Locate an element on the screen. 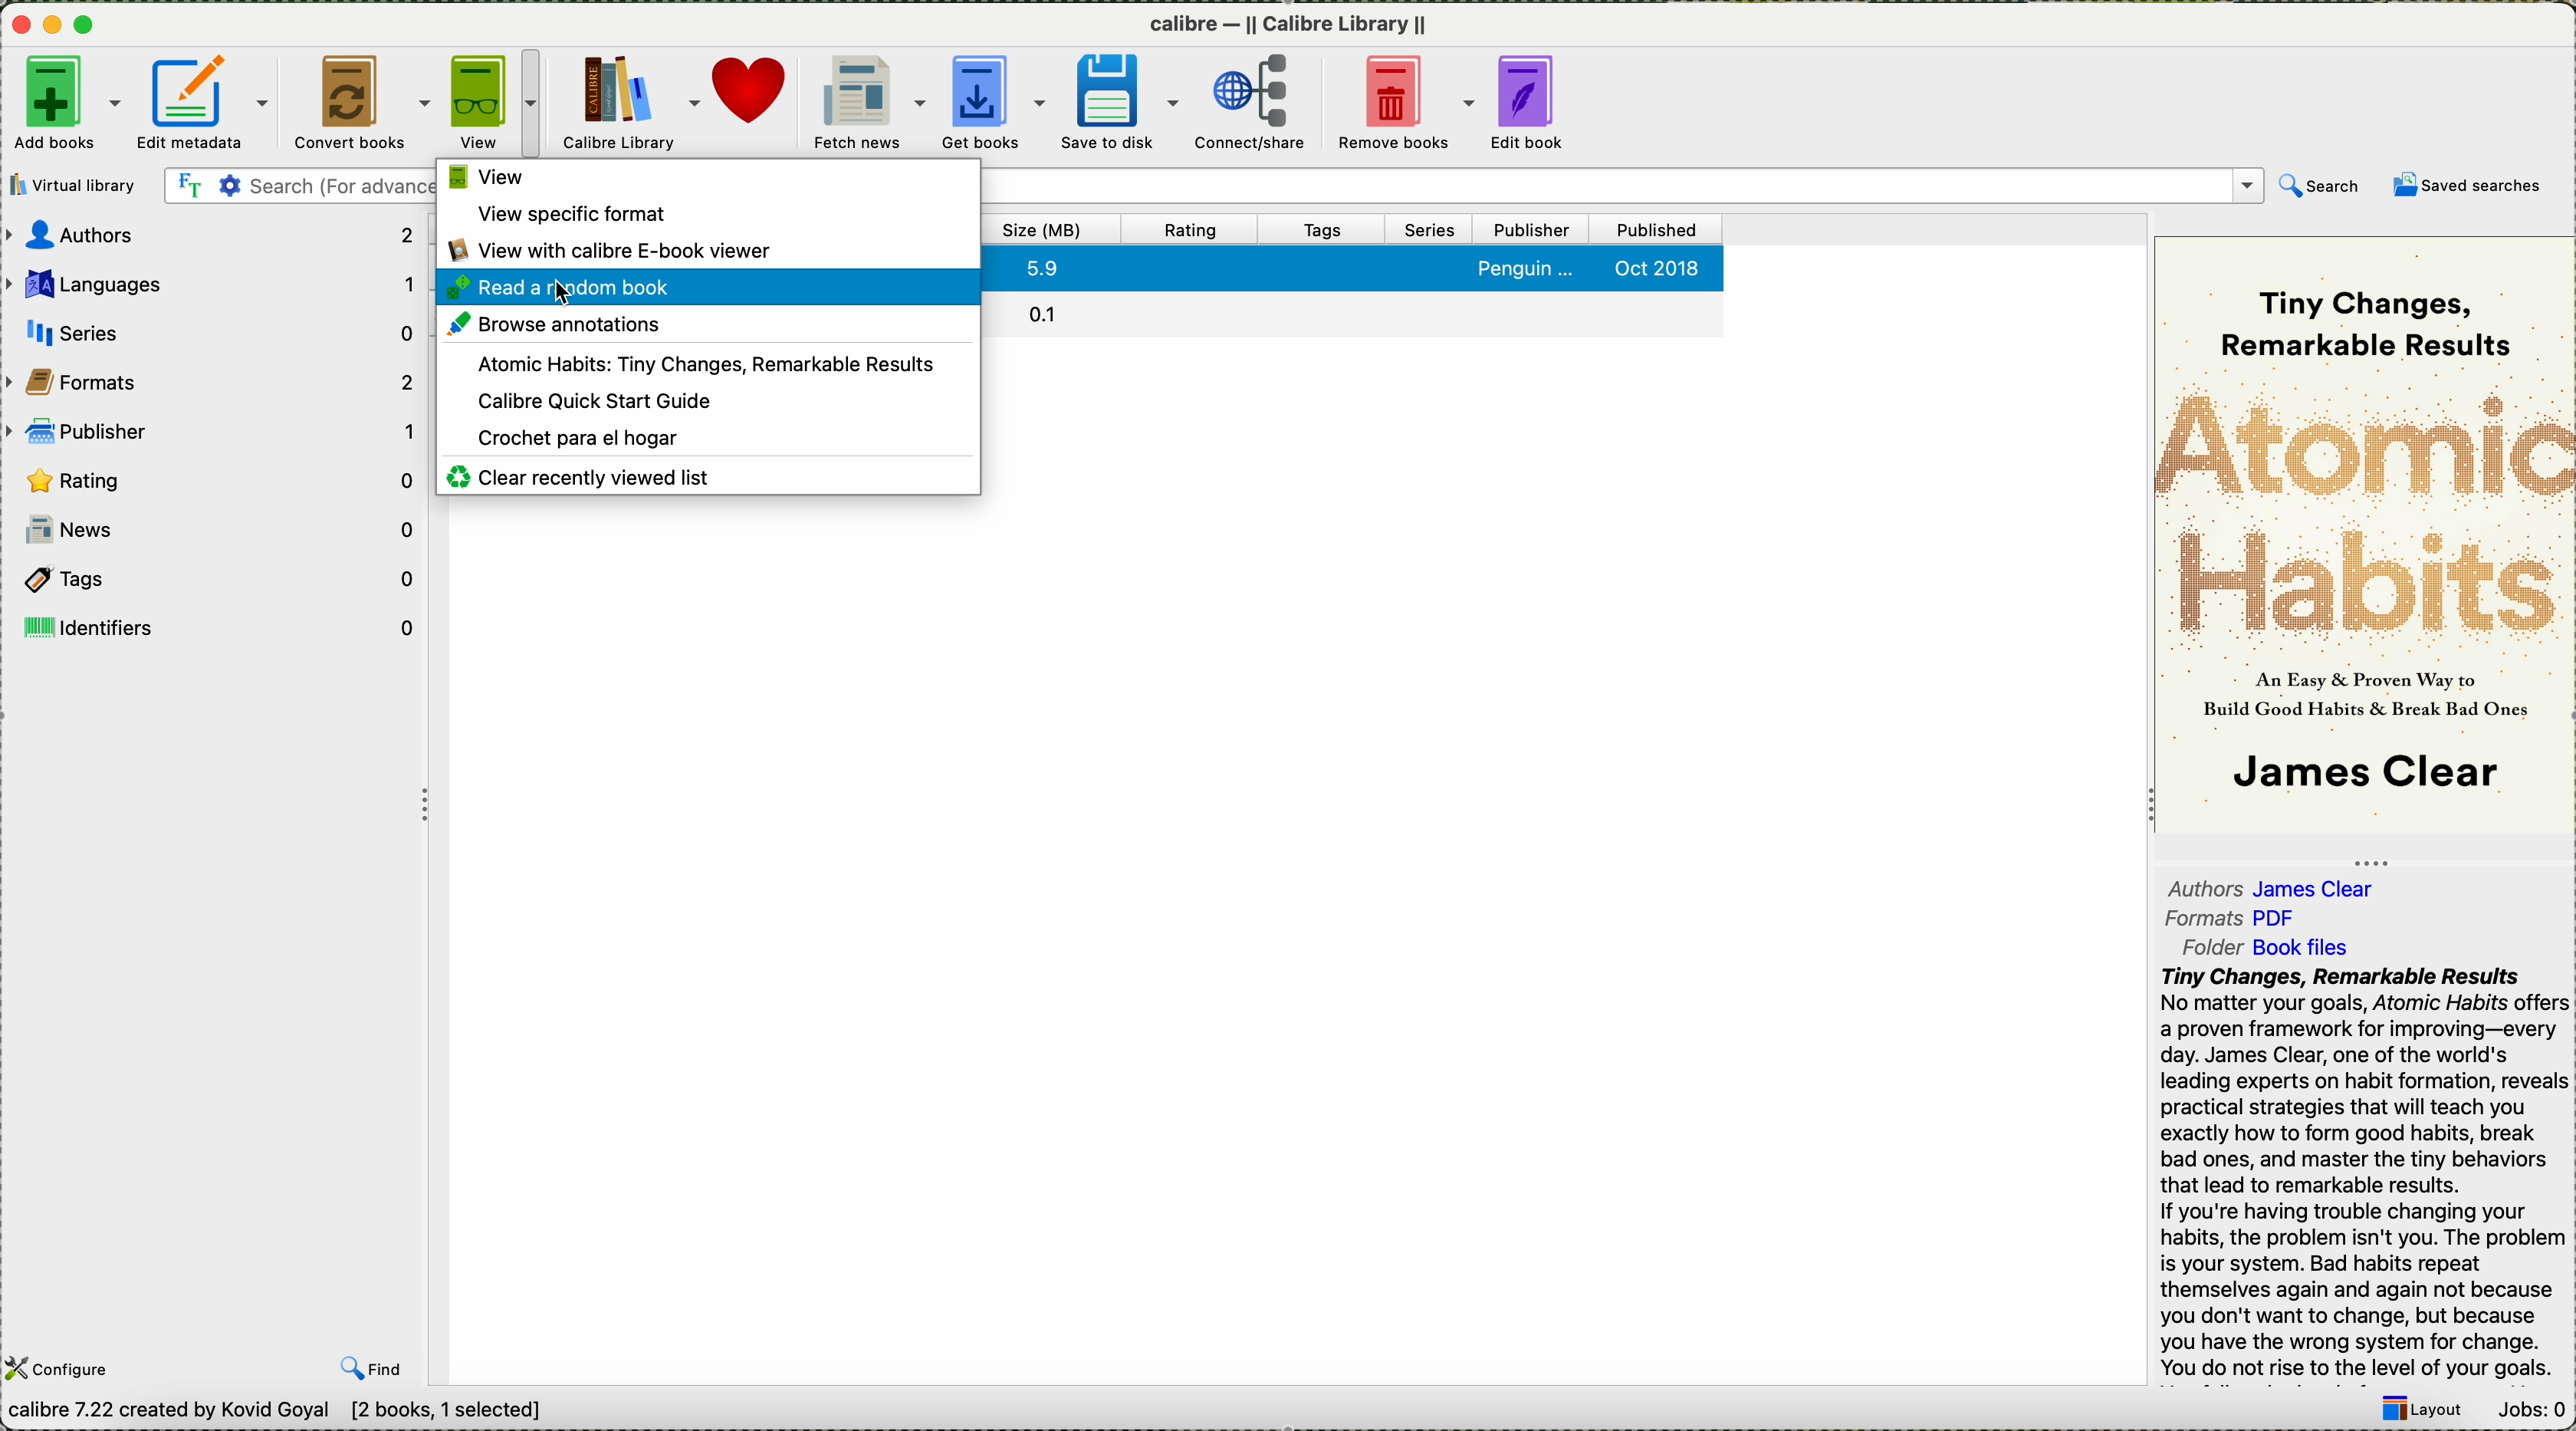  find is located at coordinates (375, 1369).